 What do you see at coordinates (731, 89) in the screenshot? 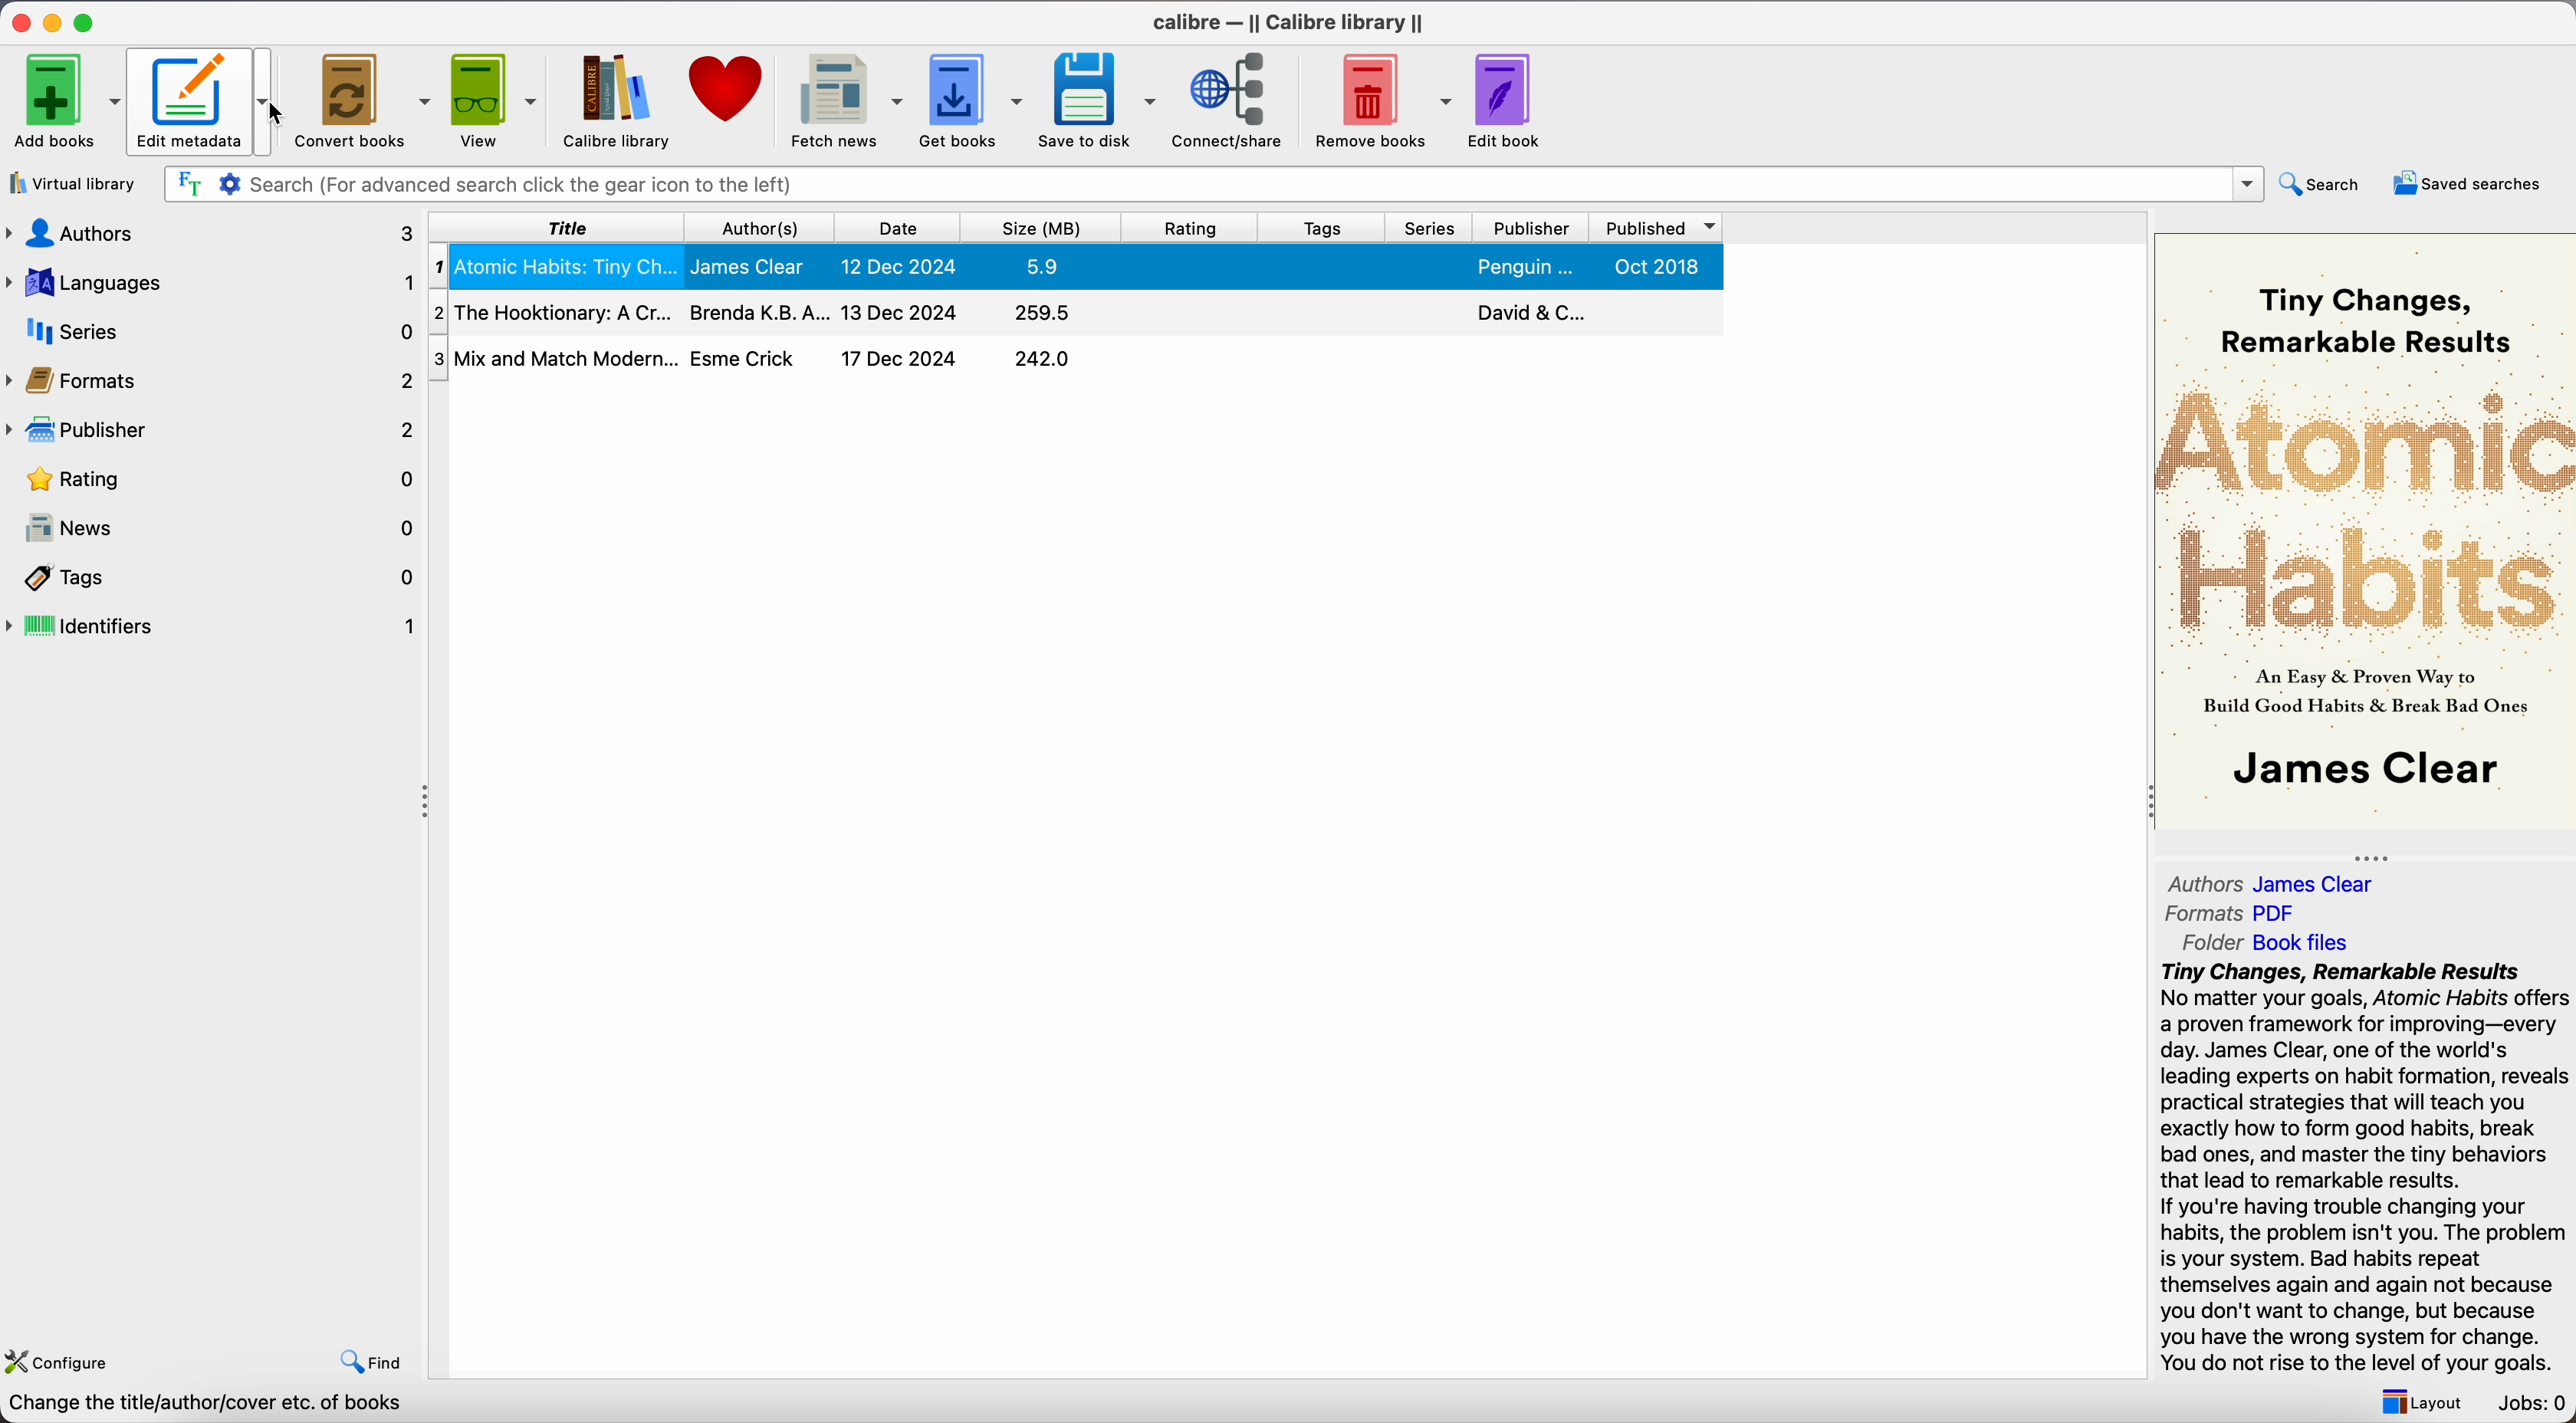
I see `donate` at bounding box center [731, 89].